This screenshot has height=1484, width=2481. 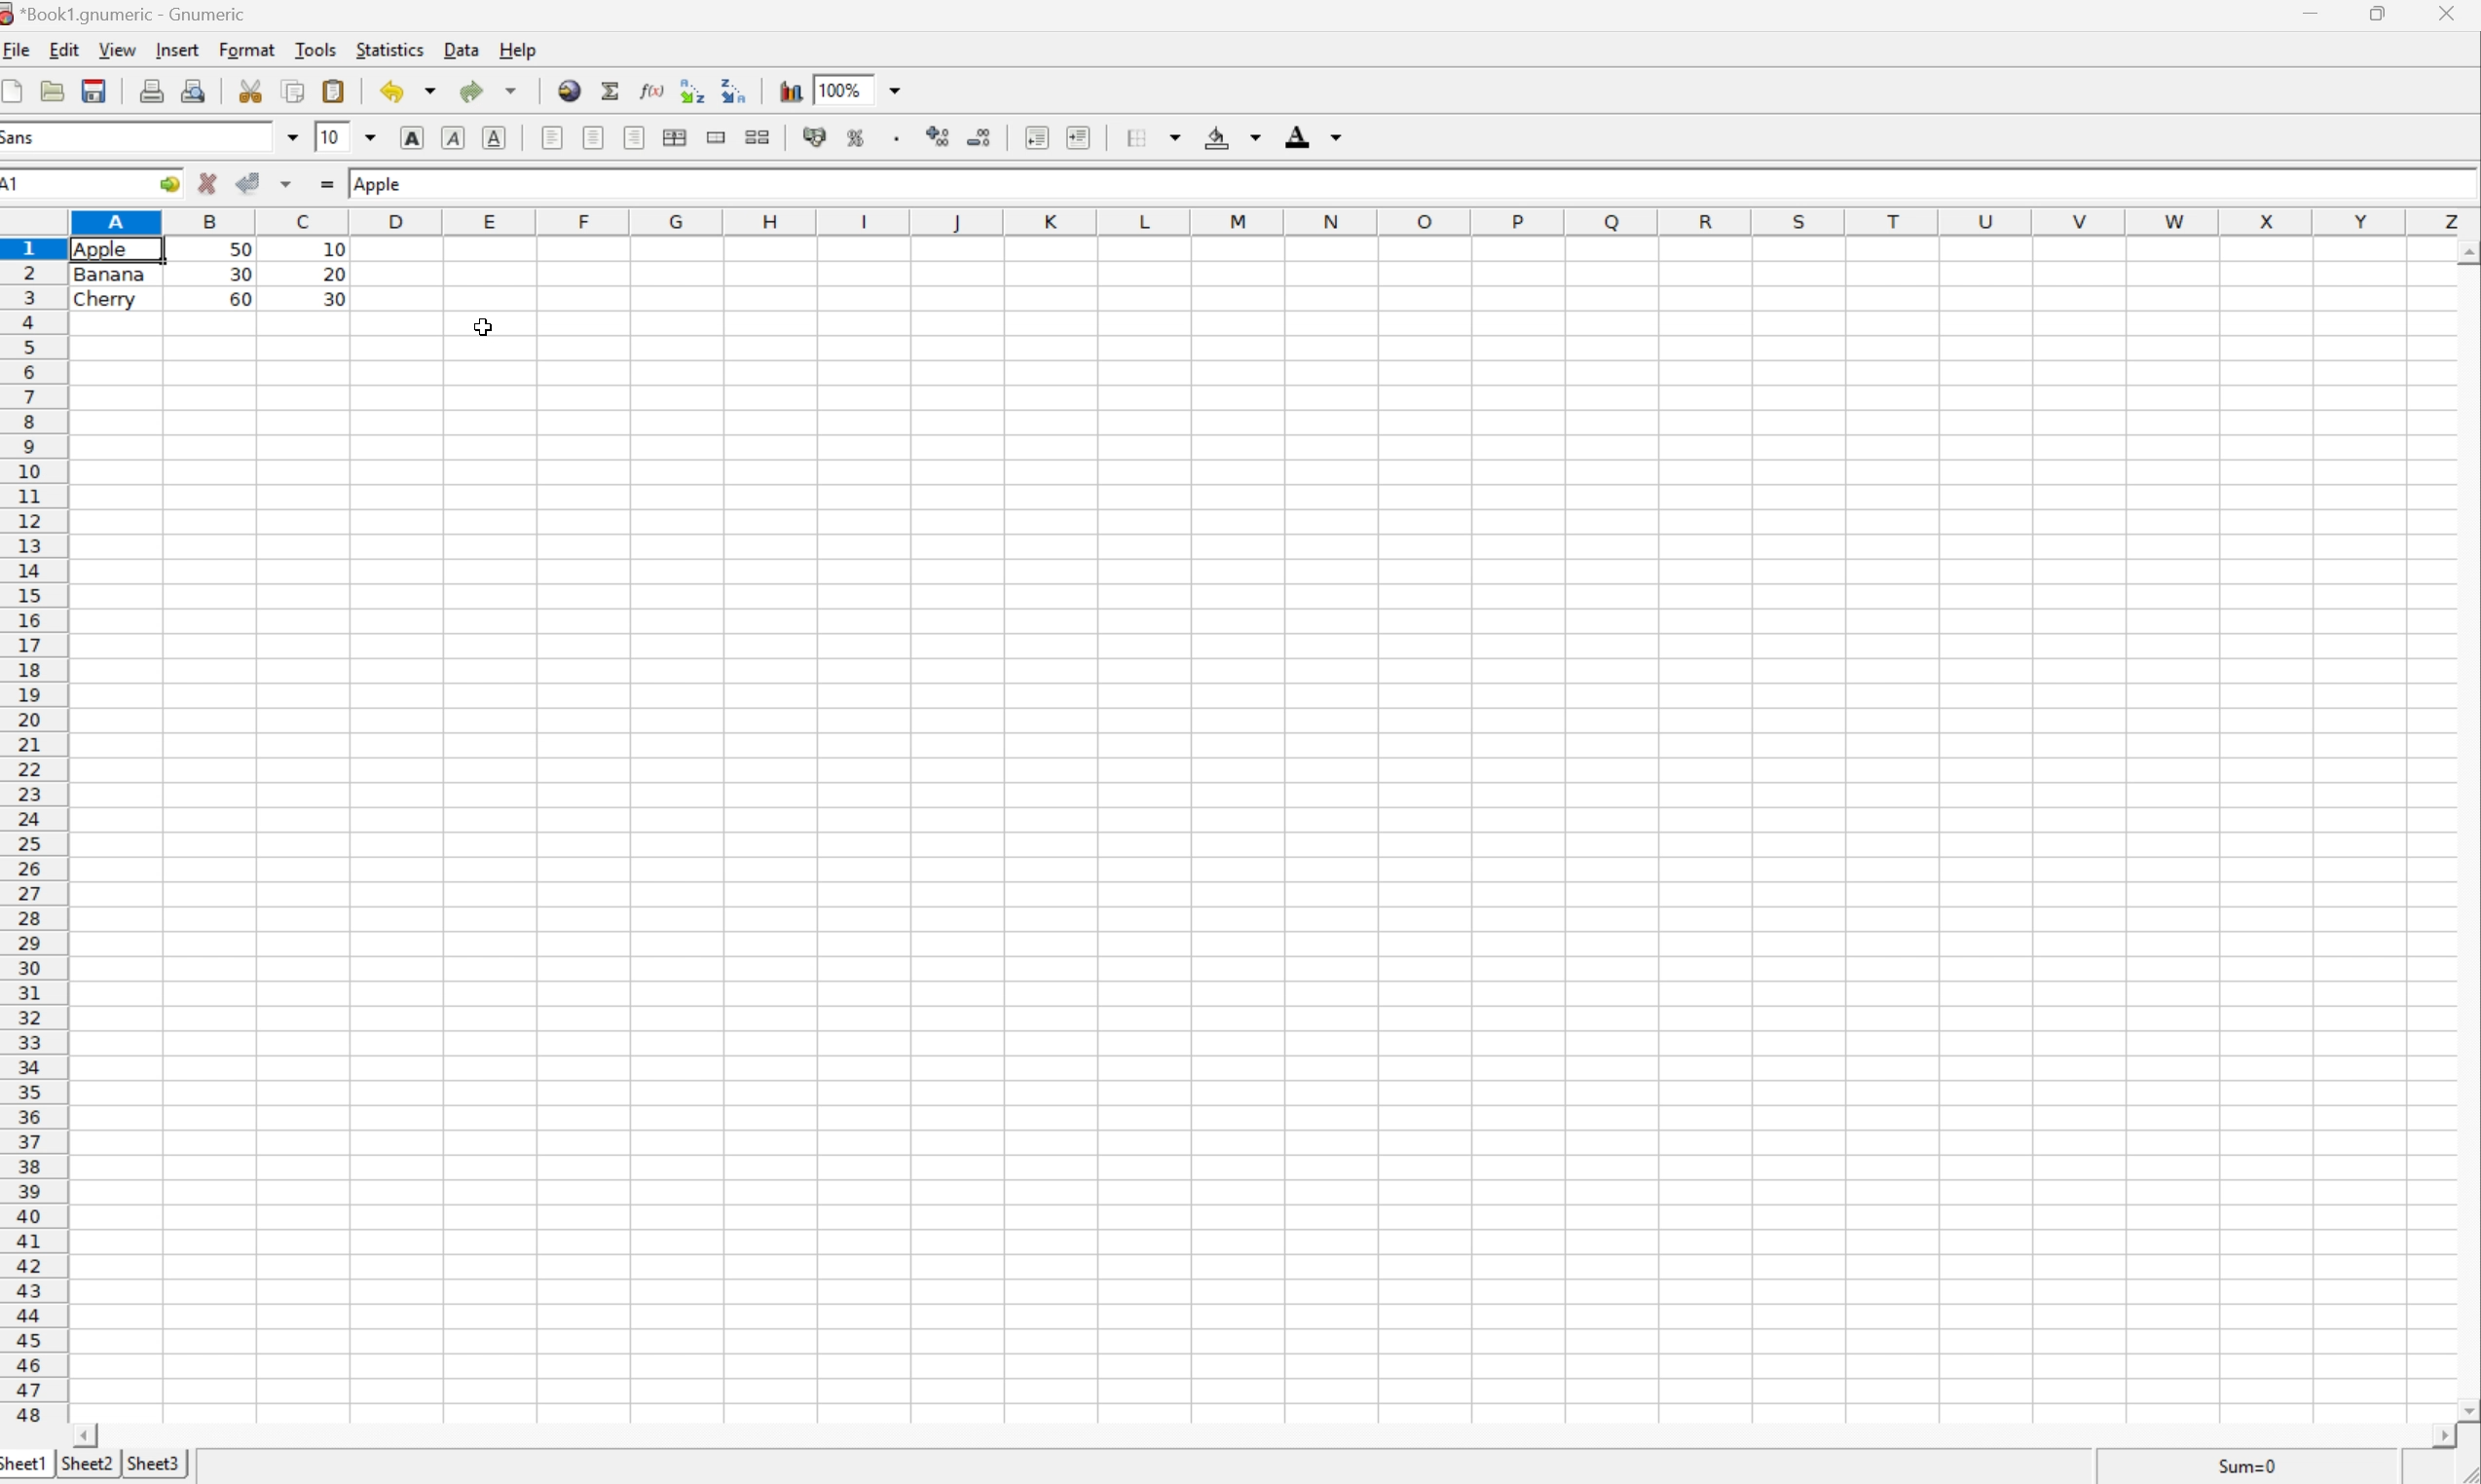 What do you see at coordinates (1236, 137) in the screenshot?
I see `background` at bounding box center [1236, 137].